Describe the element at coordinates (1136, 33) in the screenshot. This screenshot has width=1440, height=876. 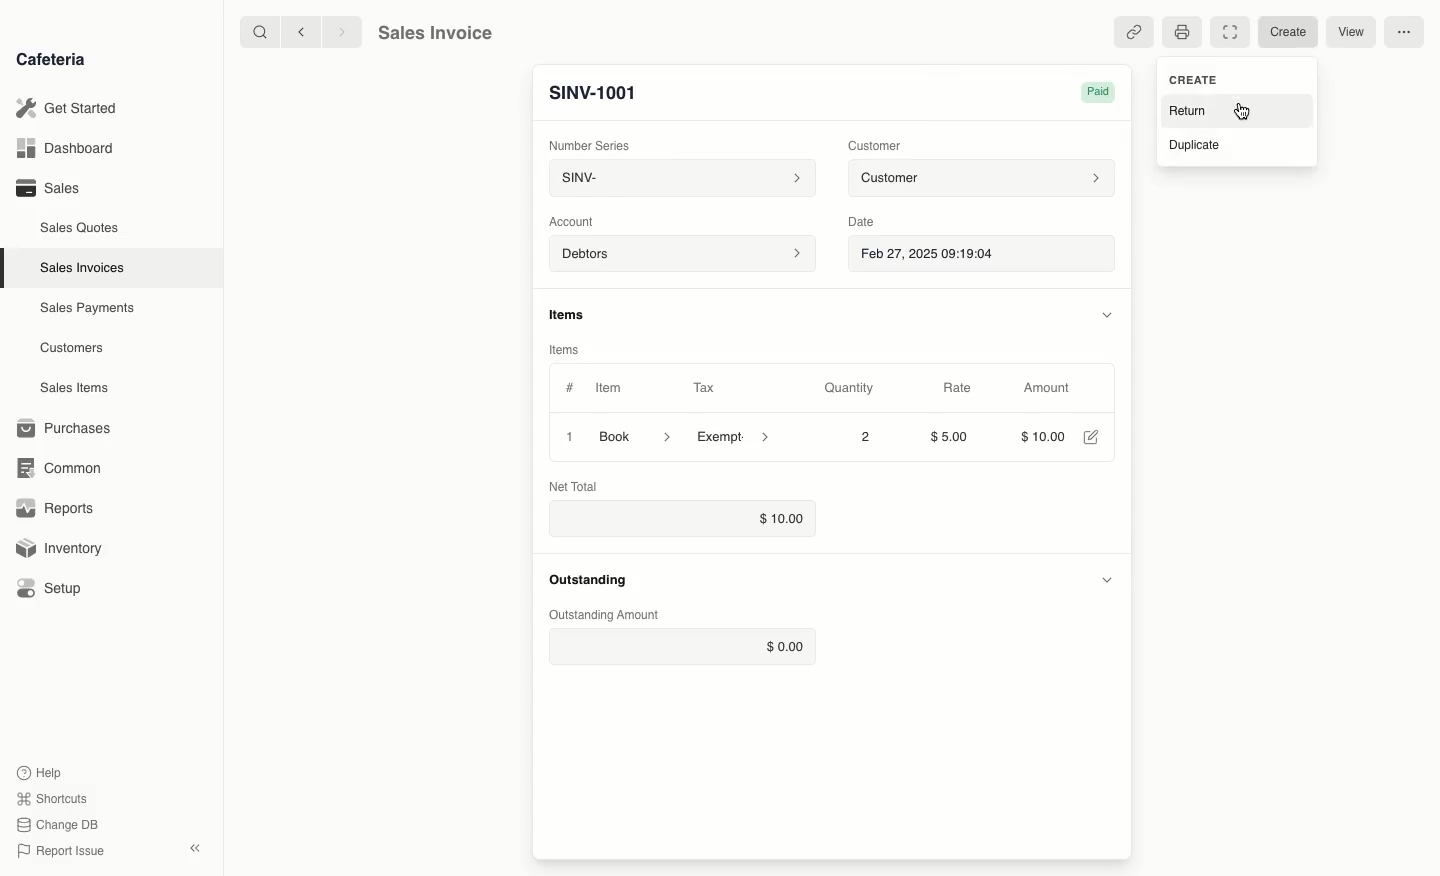
I see `linked entries` at that location.